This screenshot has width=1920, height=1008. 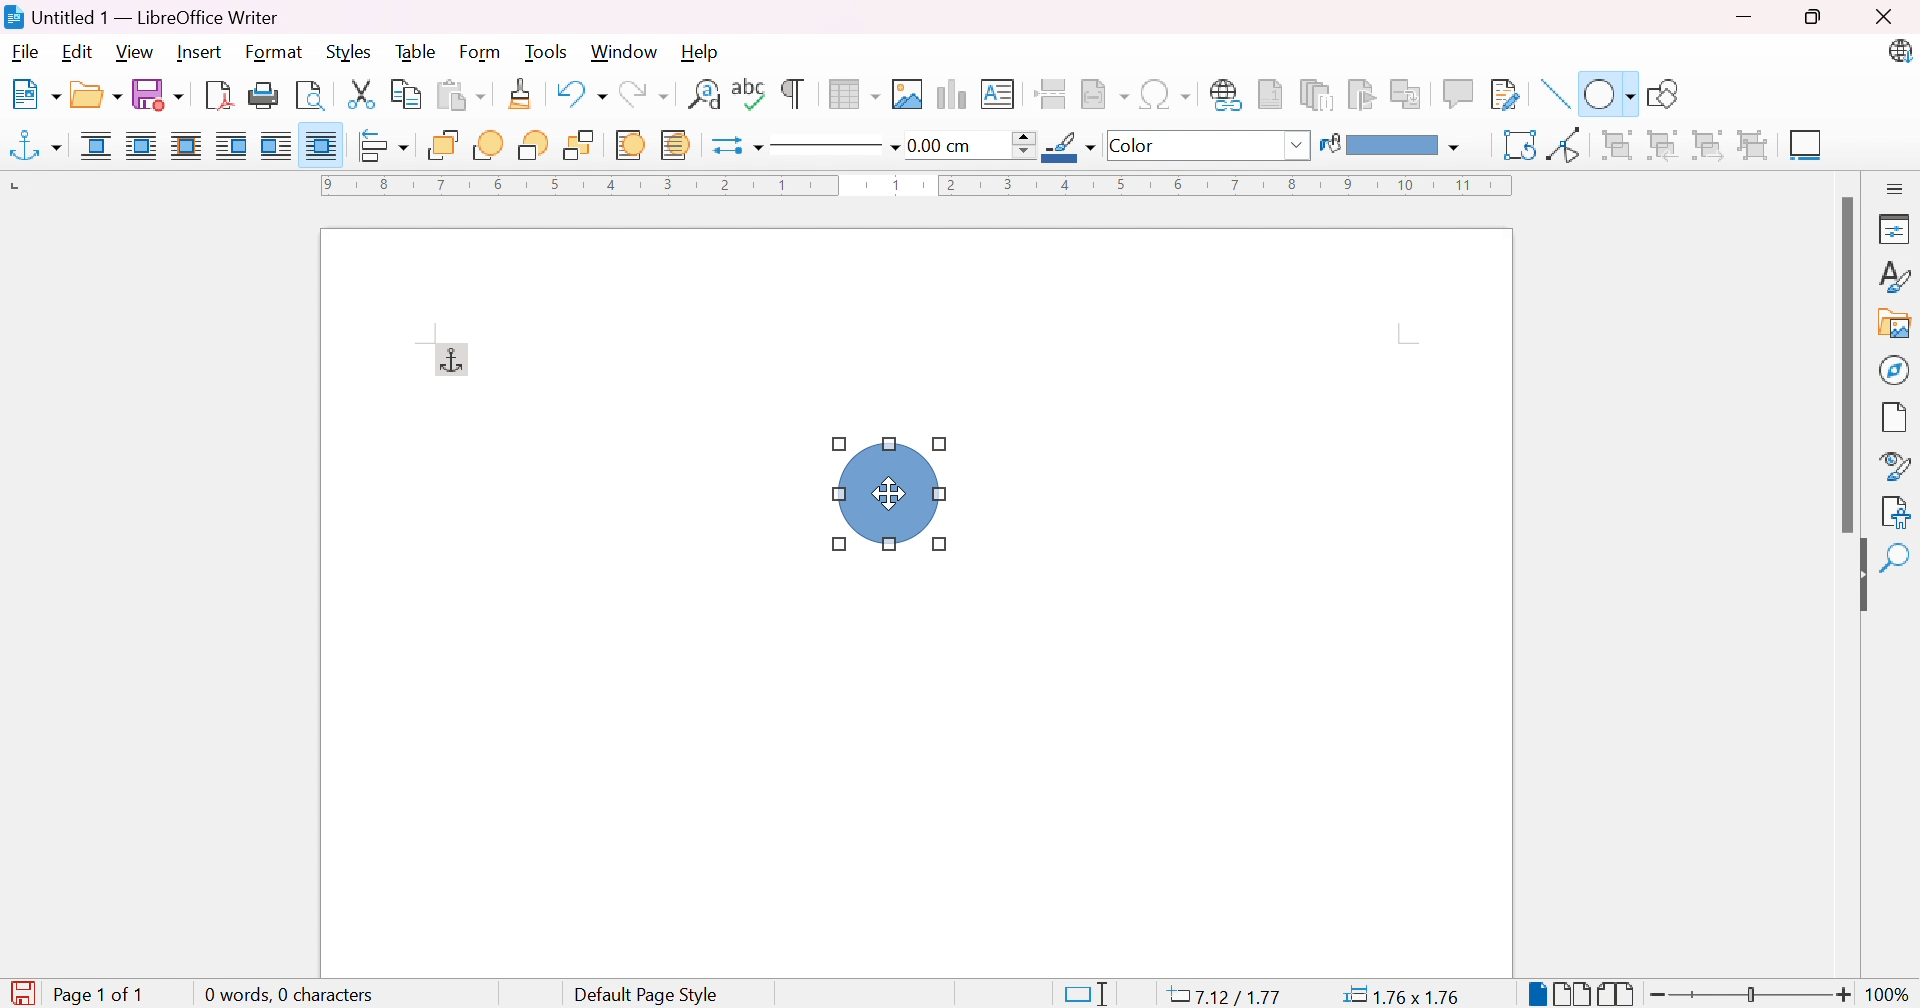 What do you see at coordinates (1165, 93) in the screenshot?
I see `Insert special characters` at bounding box center [1165, 93].